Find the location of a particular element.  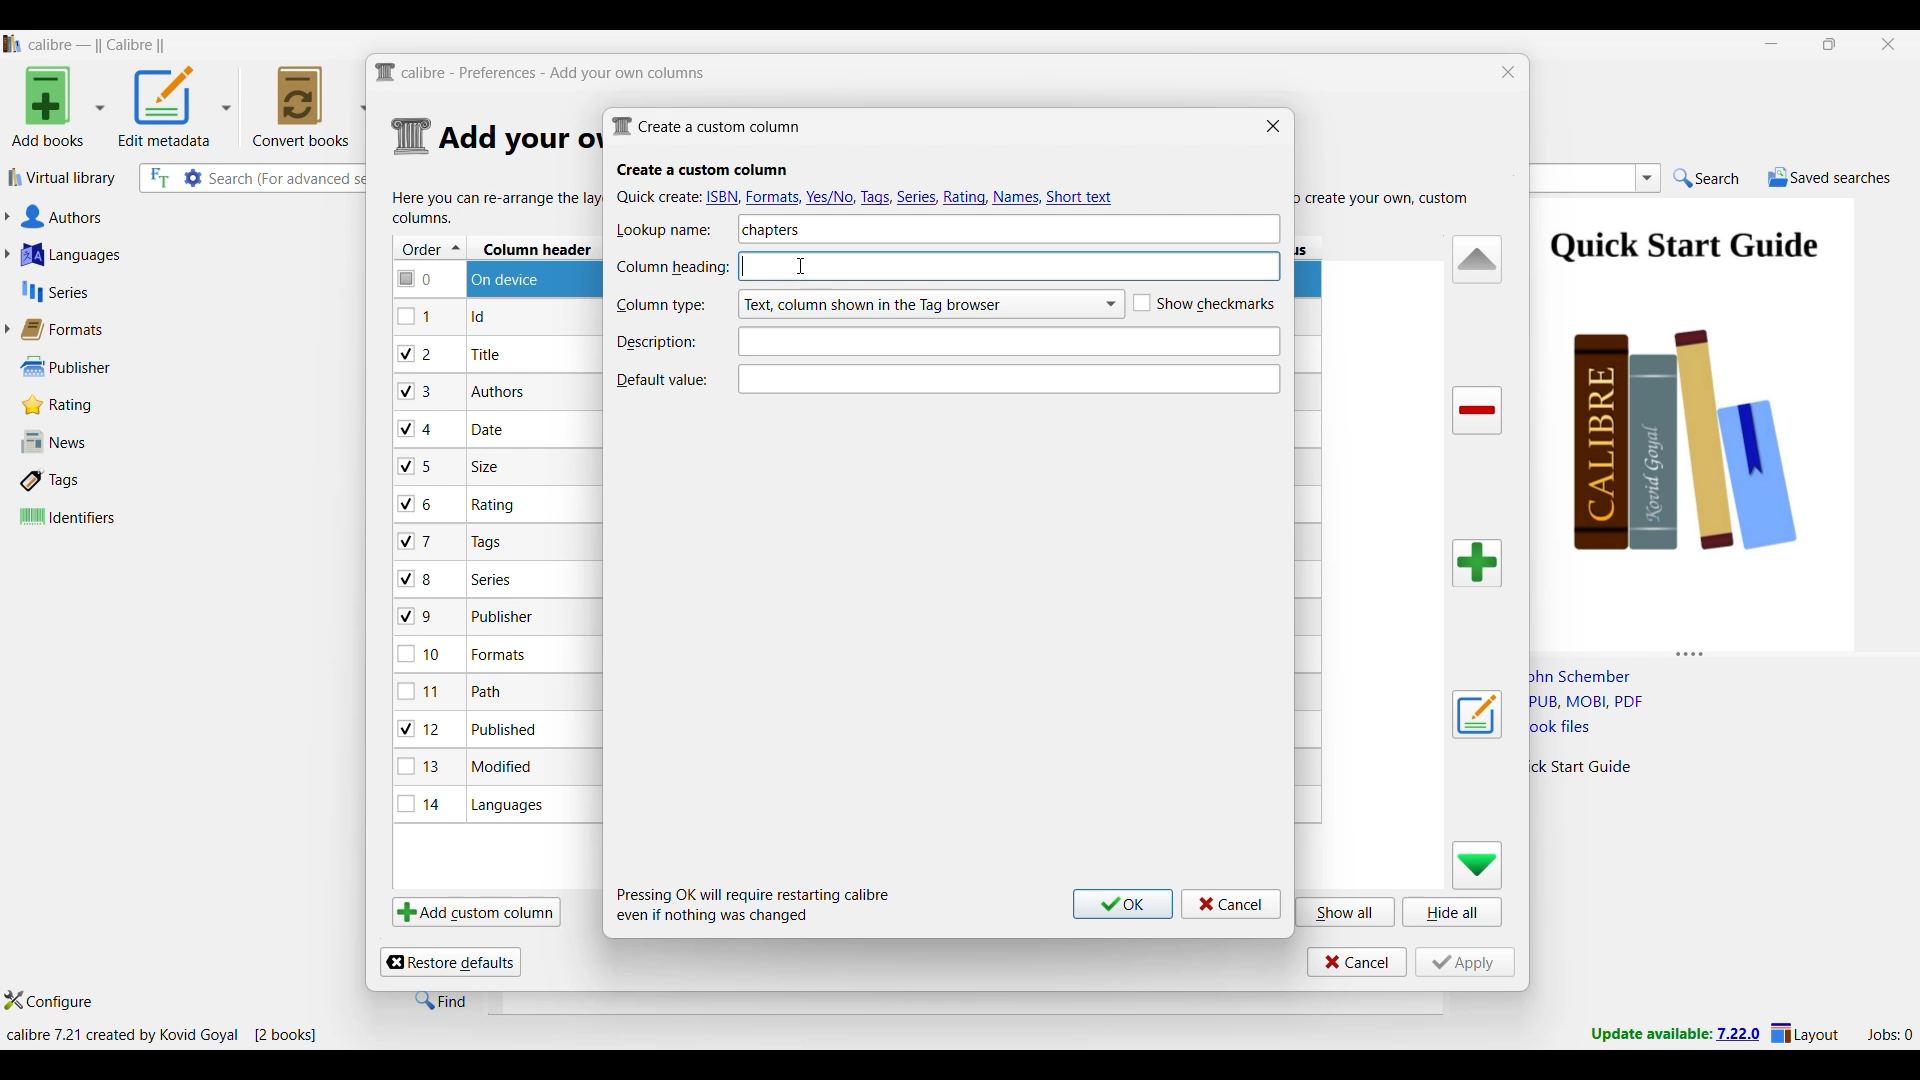

Cancel is located at coordinates (1231, 904).